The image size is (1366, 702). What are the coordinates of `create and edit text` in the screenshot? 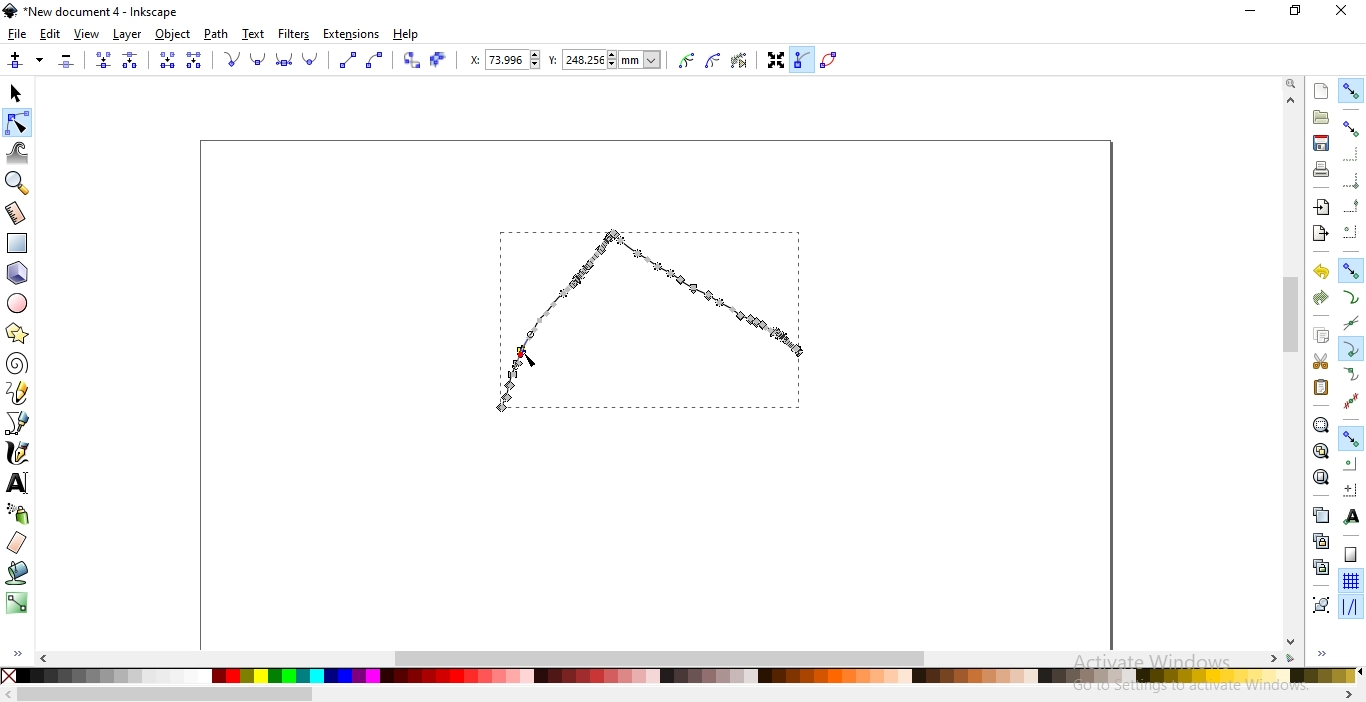 It's located at (18, 484).